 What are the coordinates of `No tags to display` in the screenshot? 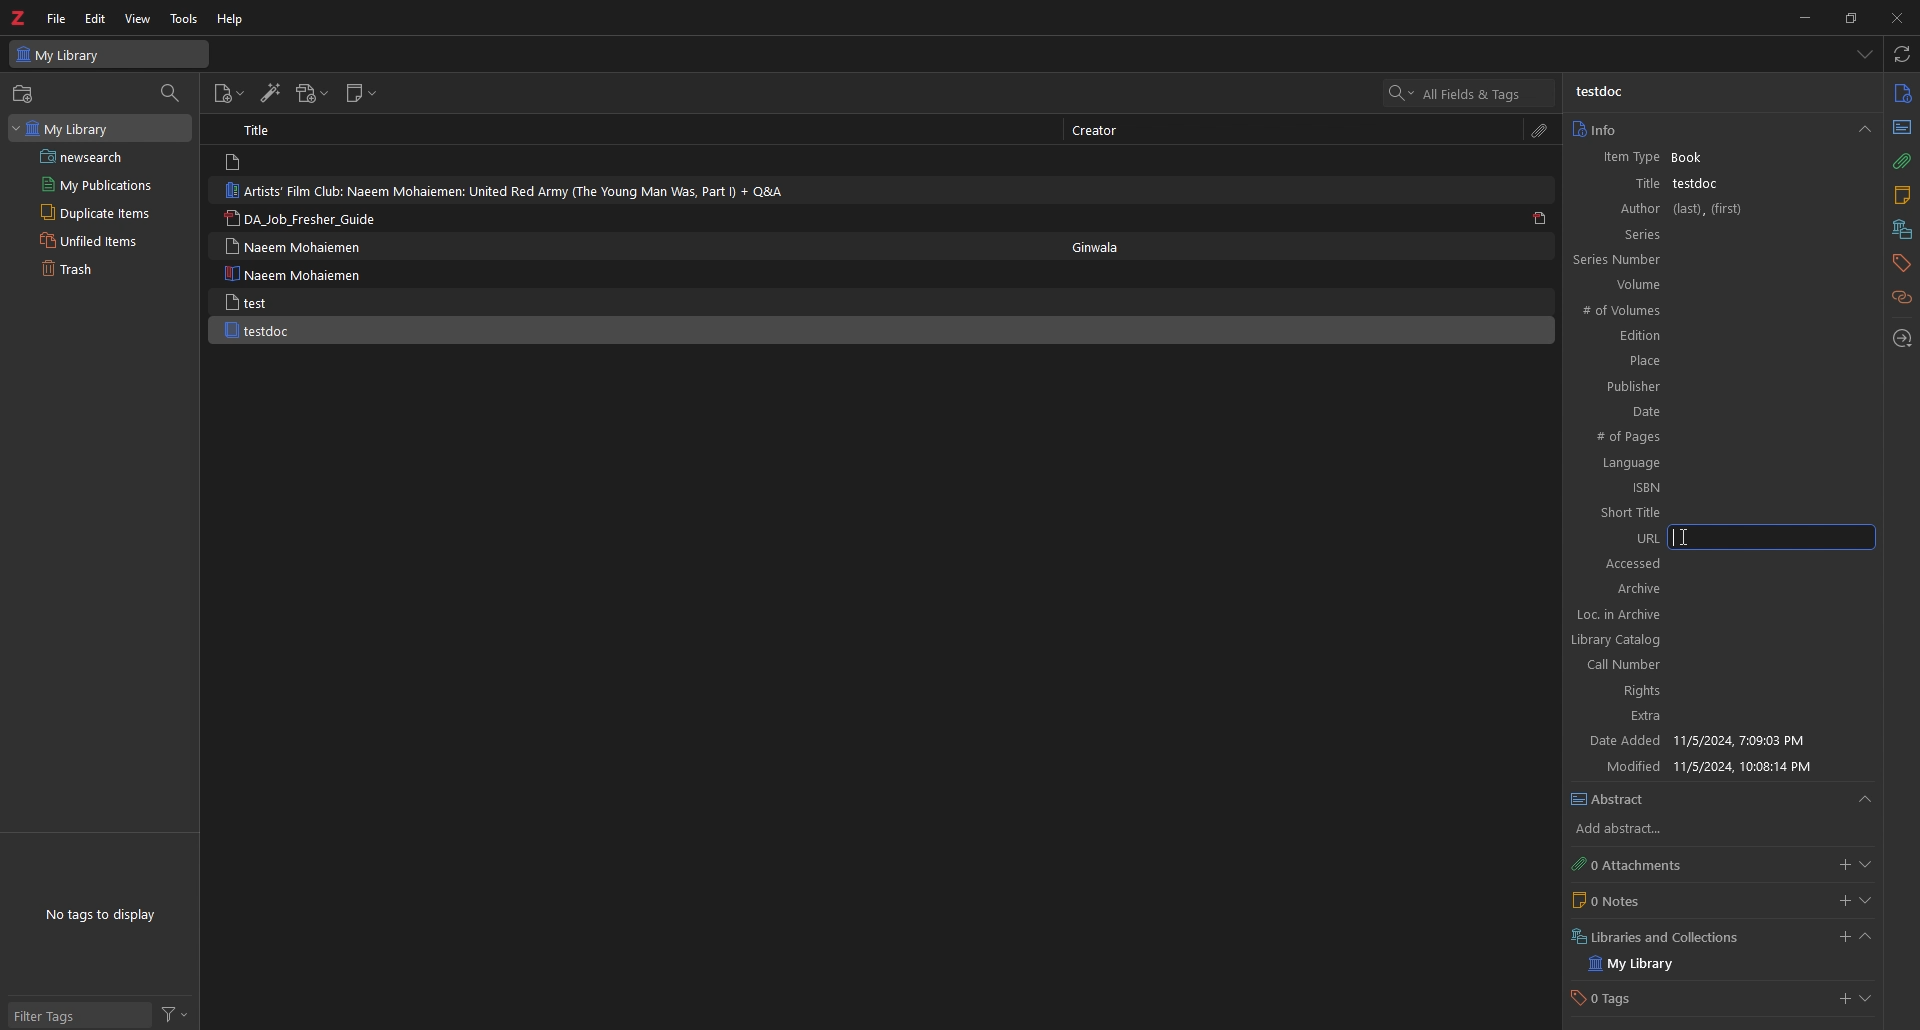 It's located at (106, 913).